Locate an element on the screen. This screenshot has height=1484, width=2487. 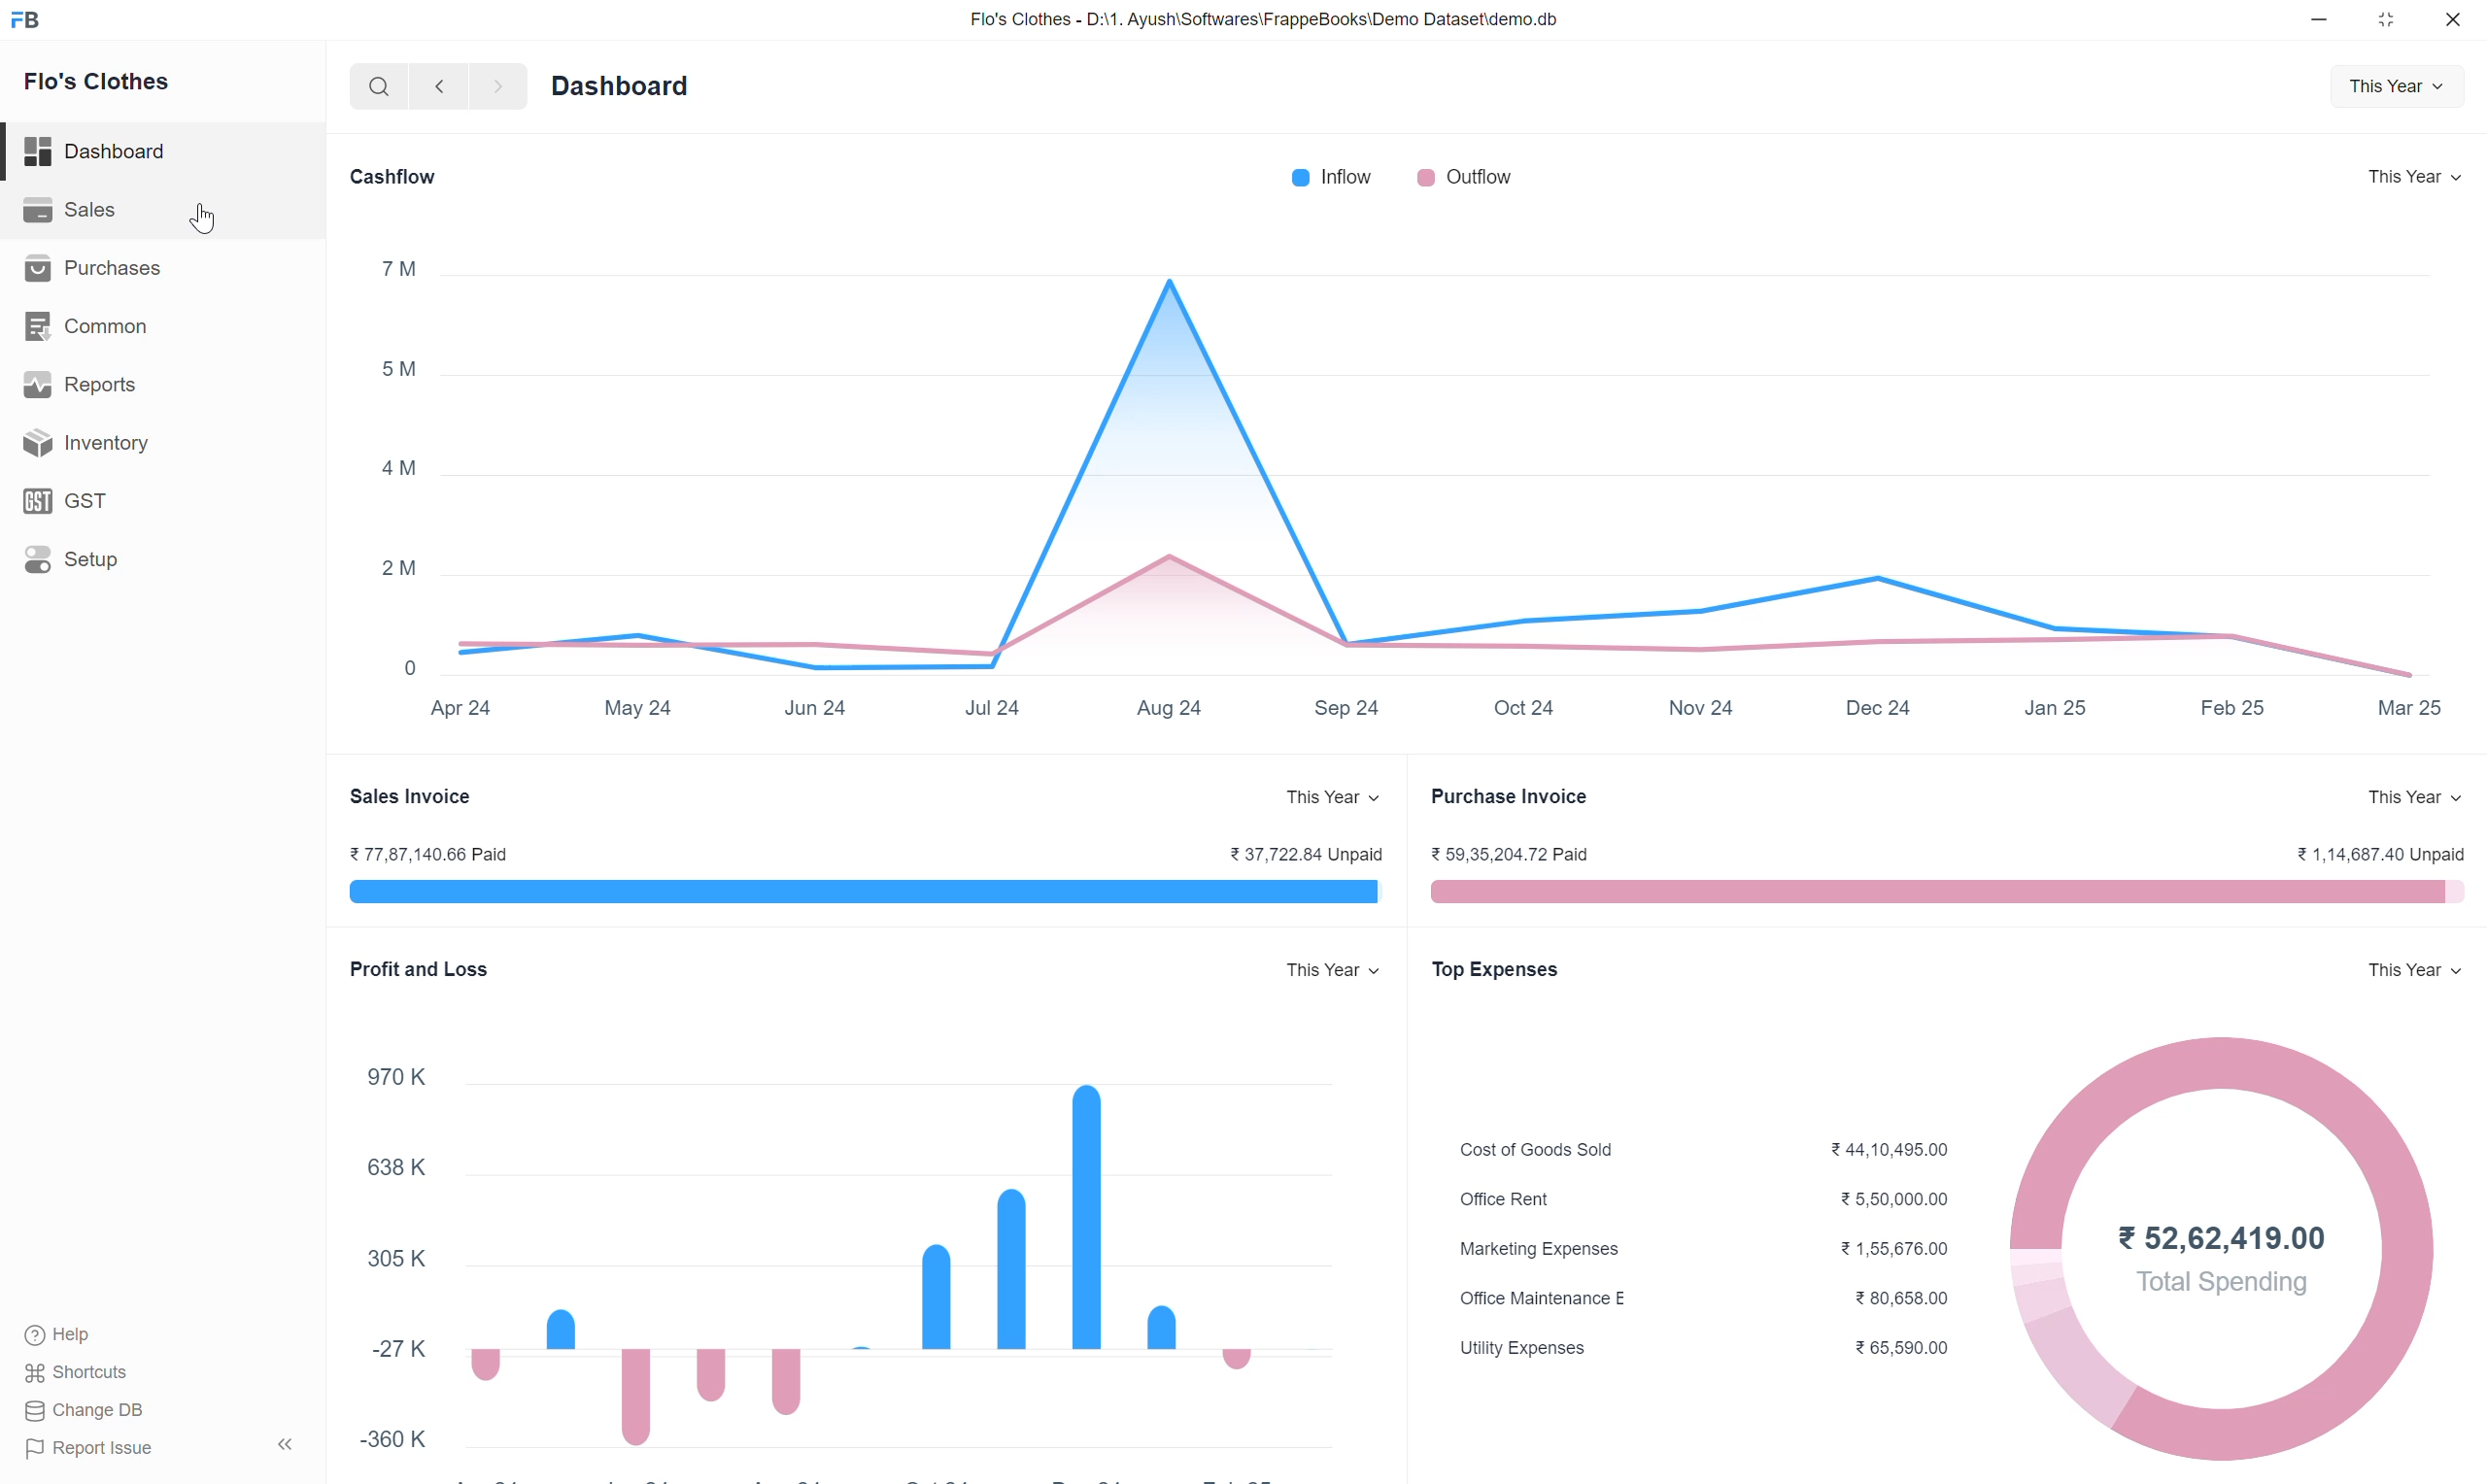
Sales Invoice is located at coordinates (395, 799).